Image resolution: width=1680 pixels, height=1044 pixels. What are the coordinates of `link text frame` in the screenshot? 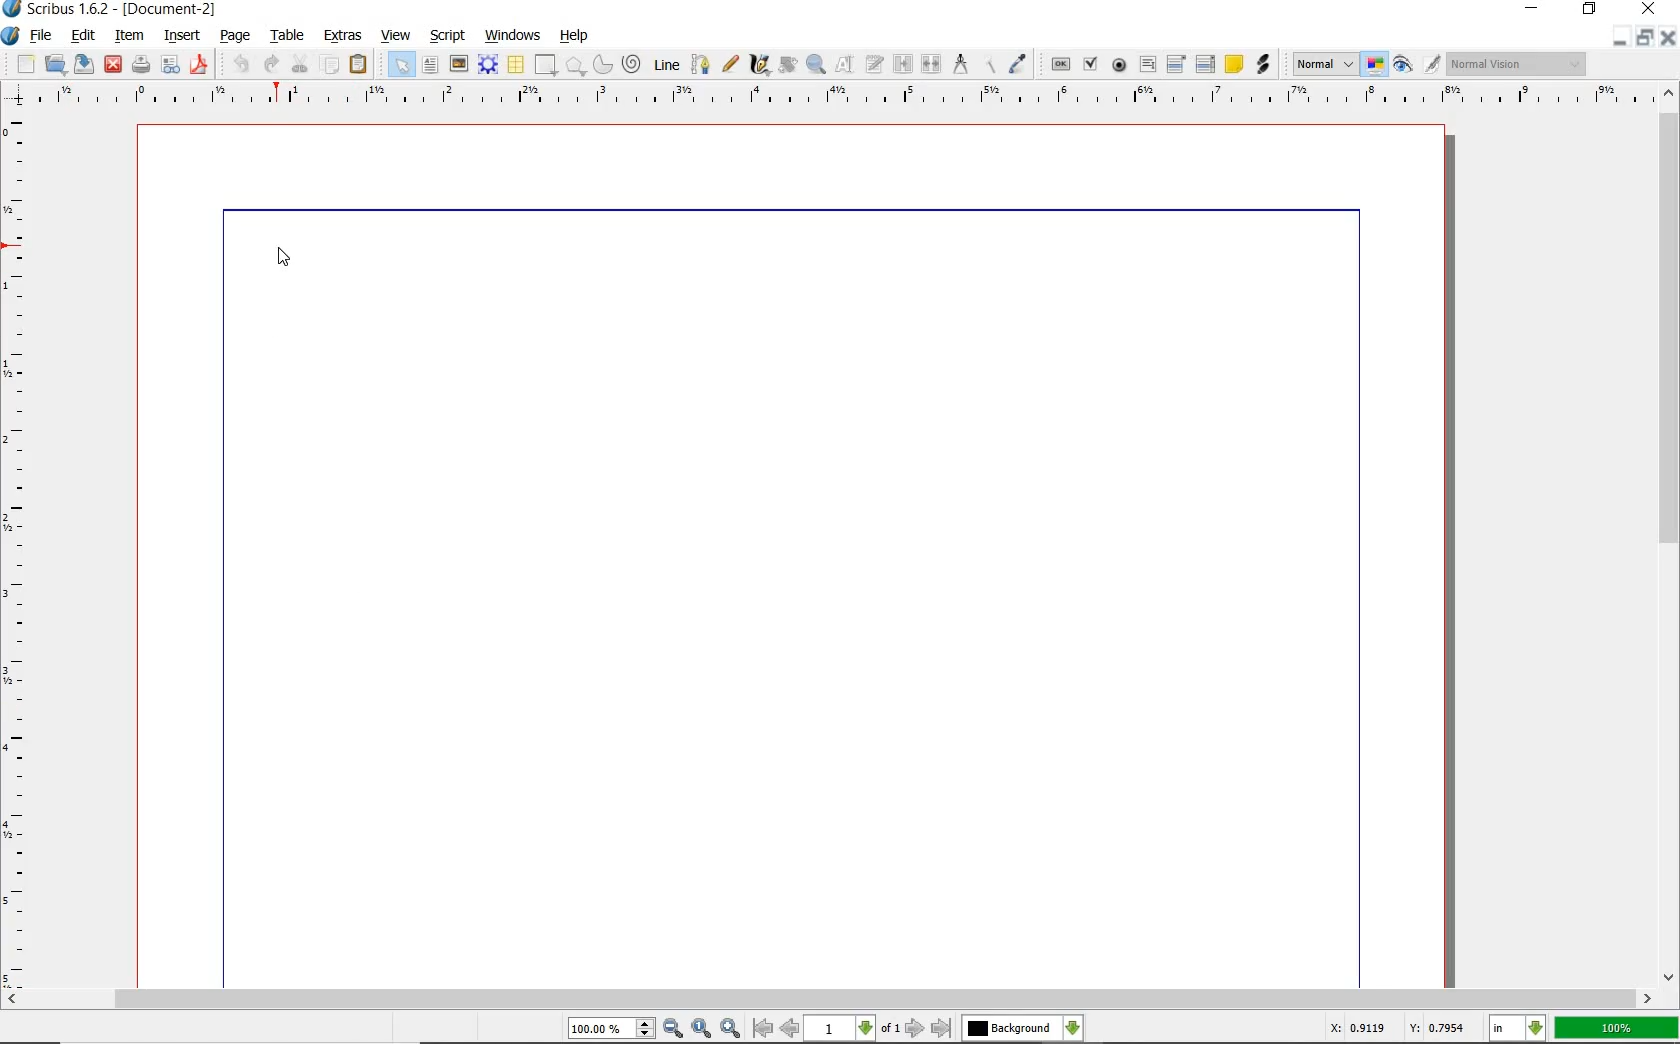 It's located at (901, 65).